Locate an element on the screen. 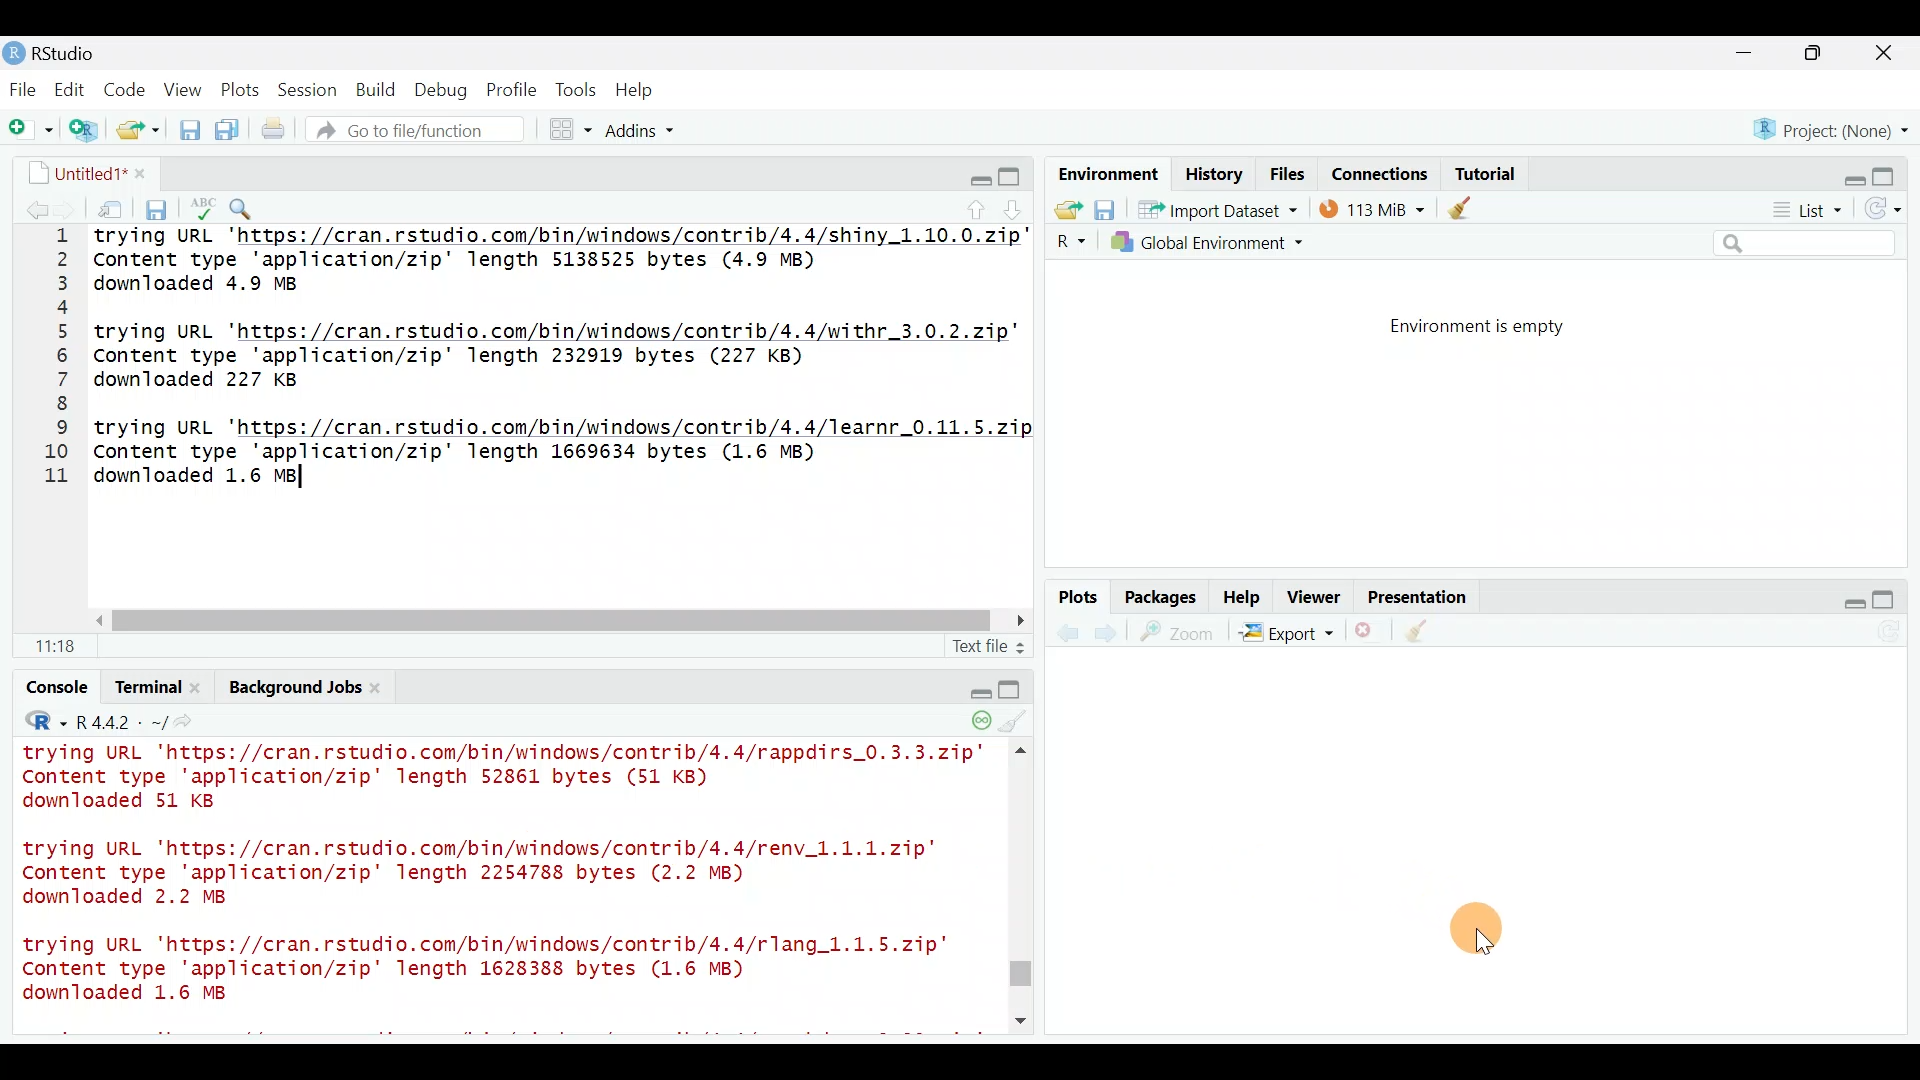  New file is located at coordinates (29, 130).